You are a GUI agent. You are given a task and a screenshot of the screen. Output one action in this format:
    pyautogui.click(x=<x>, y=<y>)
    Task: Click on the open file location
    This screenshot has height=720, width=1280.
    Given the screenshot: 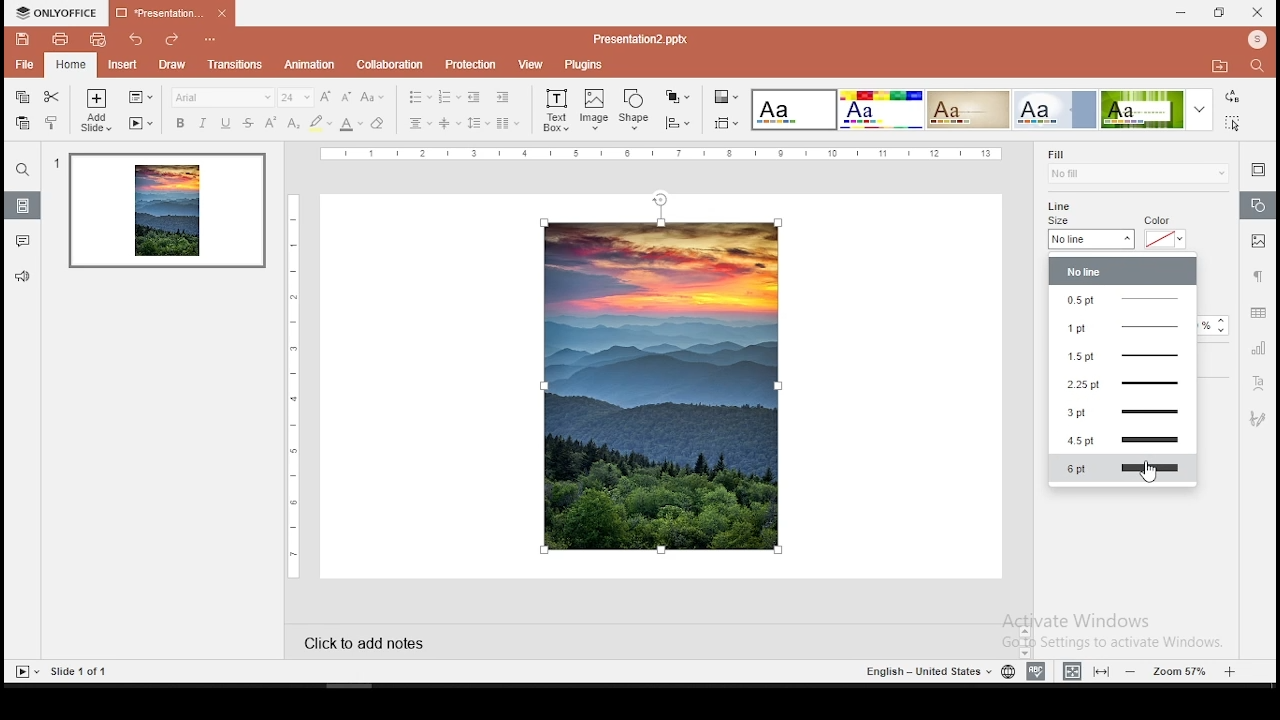 What is the action you would take?
    pyautogui.click(x=1222, y=70)
    